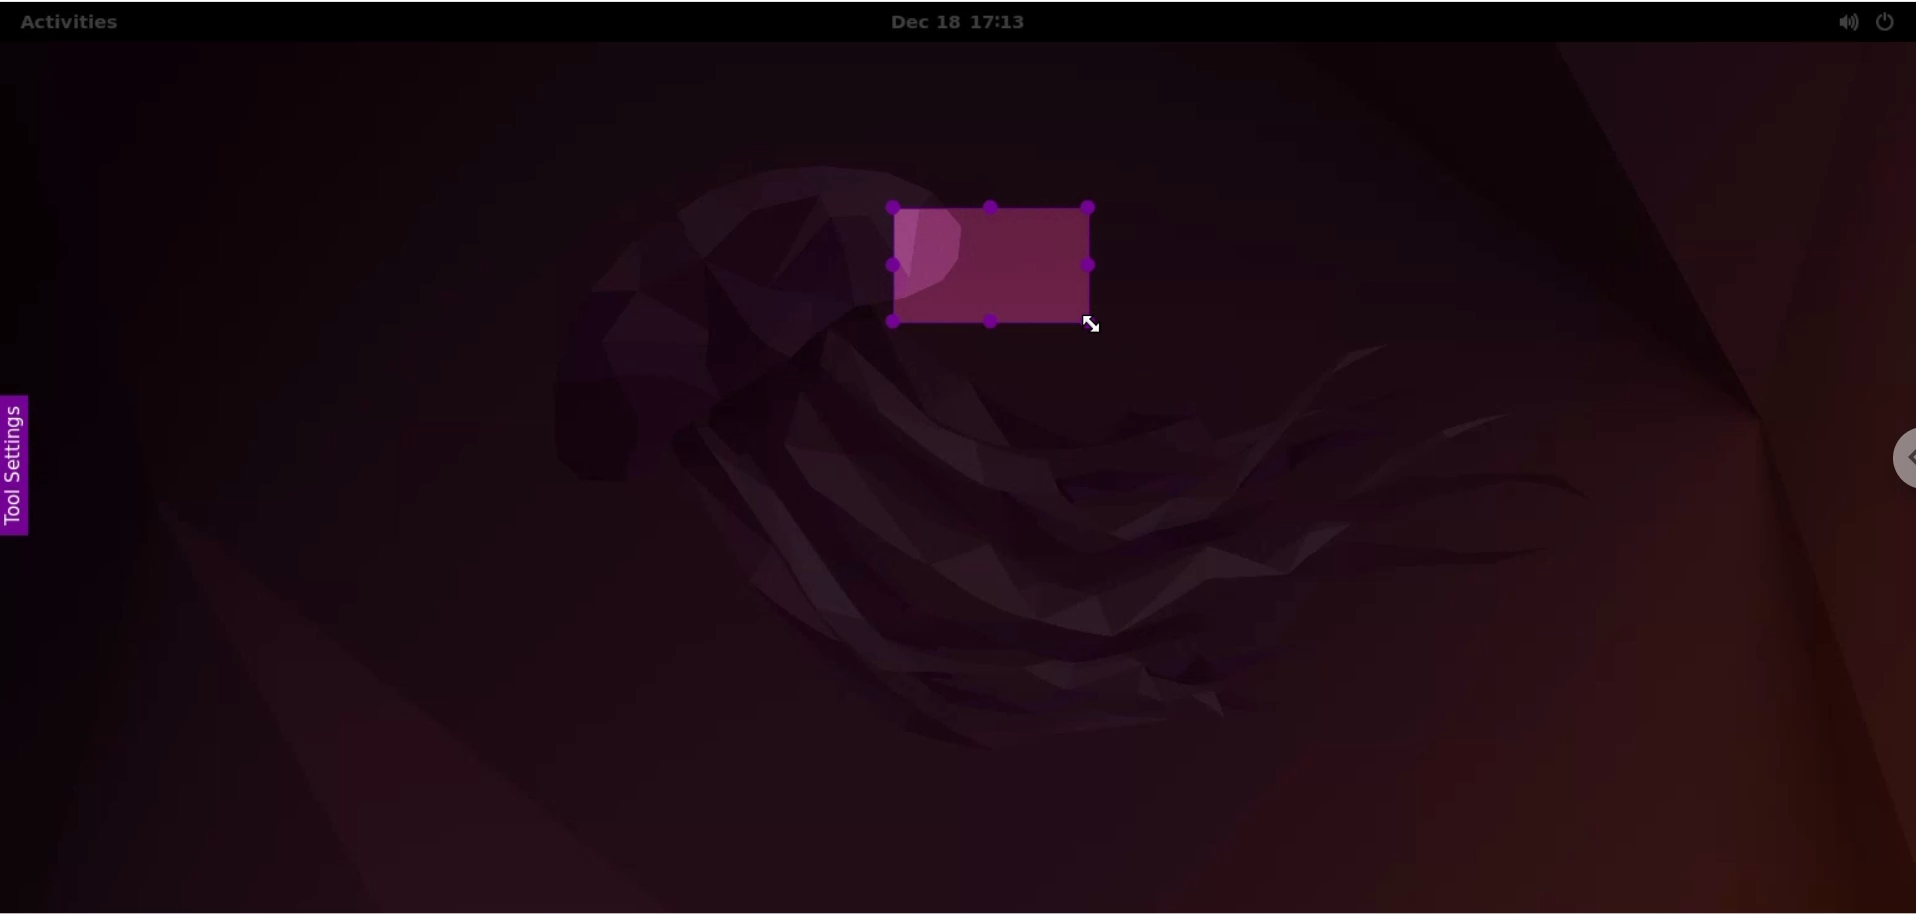 The image size is (1916, 914). What do you see at coordinates (1897, 460) in the screenshot?
I see `chrome settings` at bounding box center [1897, 460].